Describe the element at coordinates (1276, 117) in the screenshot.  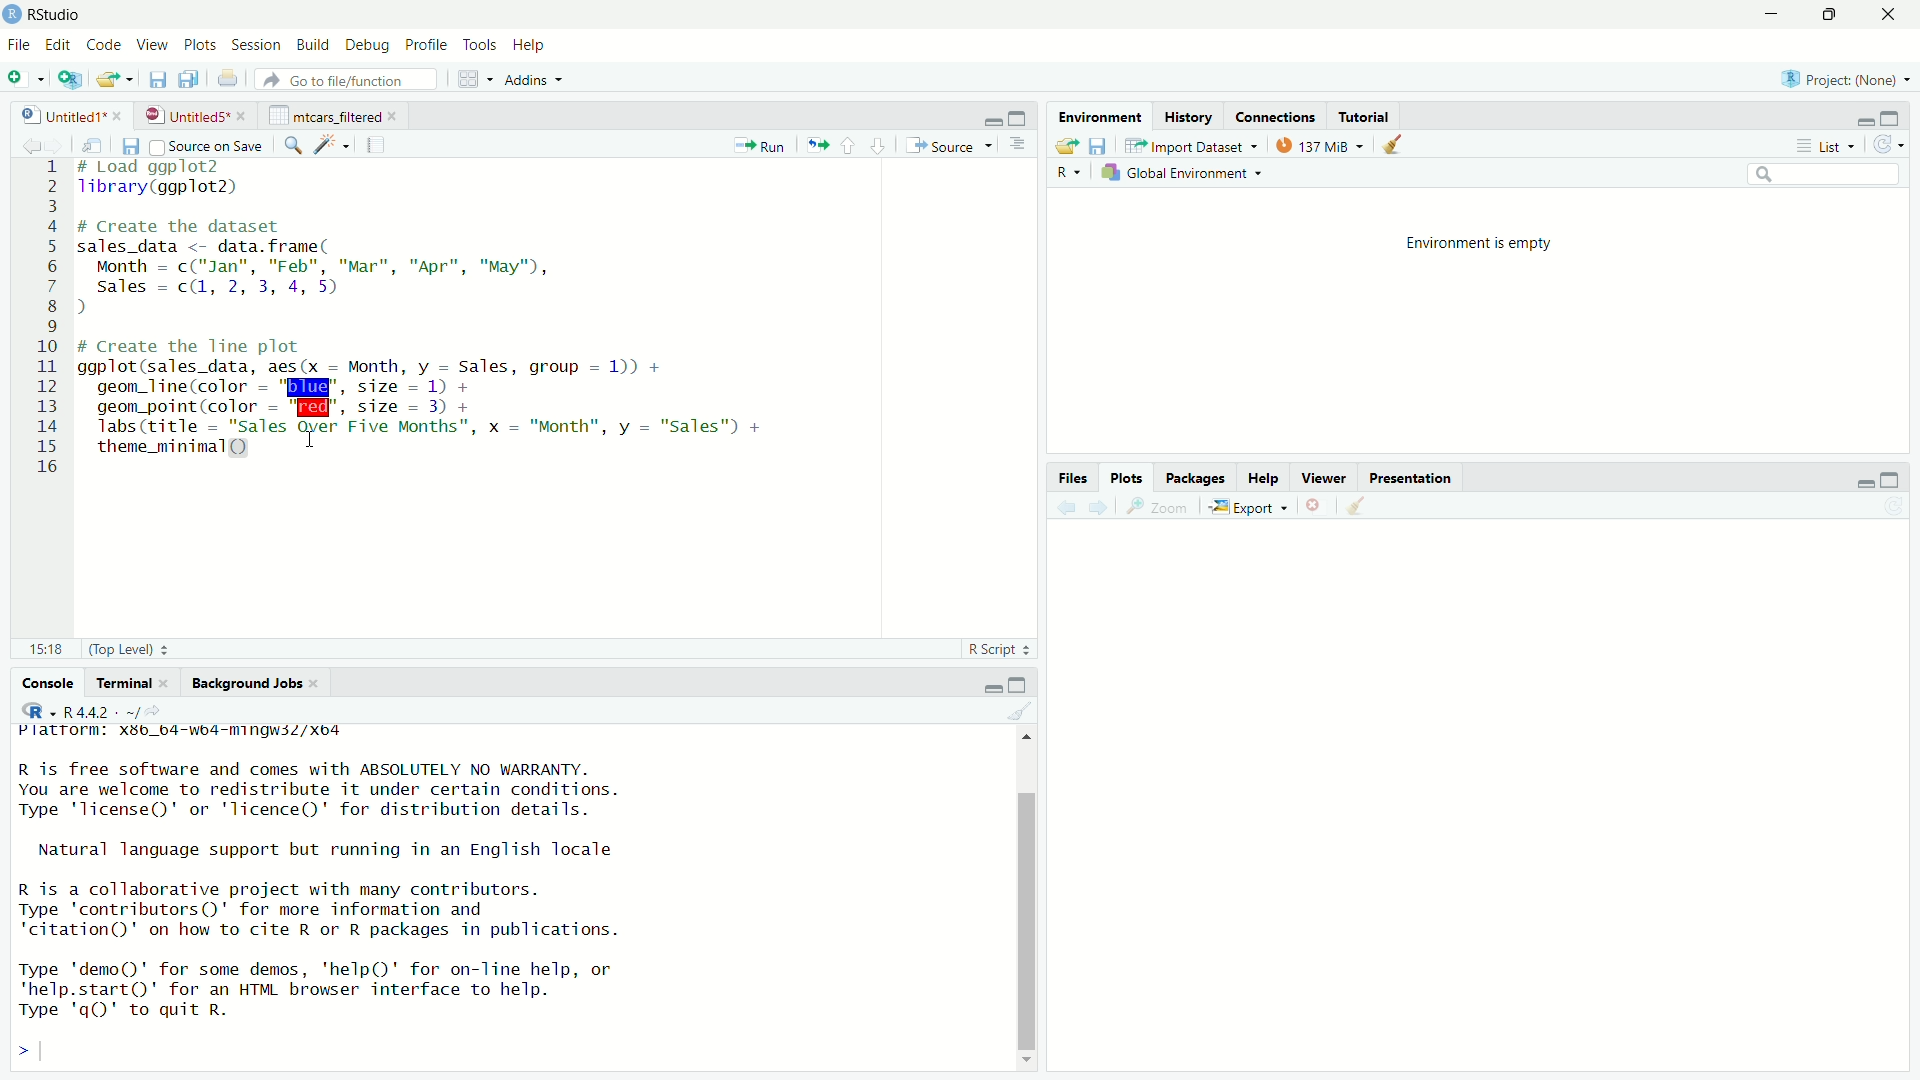
I see `Connections` at that location.